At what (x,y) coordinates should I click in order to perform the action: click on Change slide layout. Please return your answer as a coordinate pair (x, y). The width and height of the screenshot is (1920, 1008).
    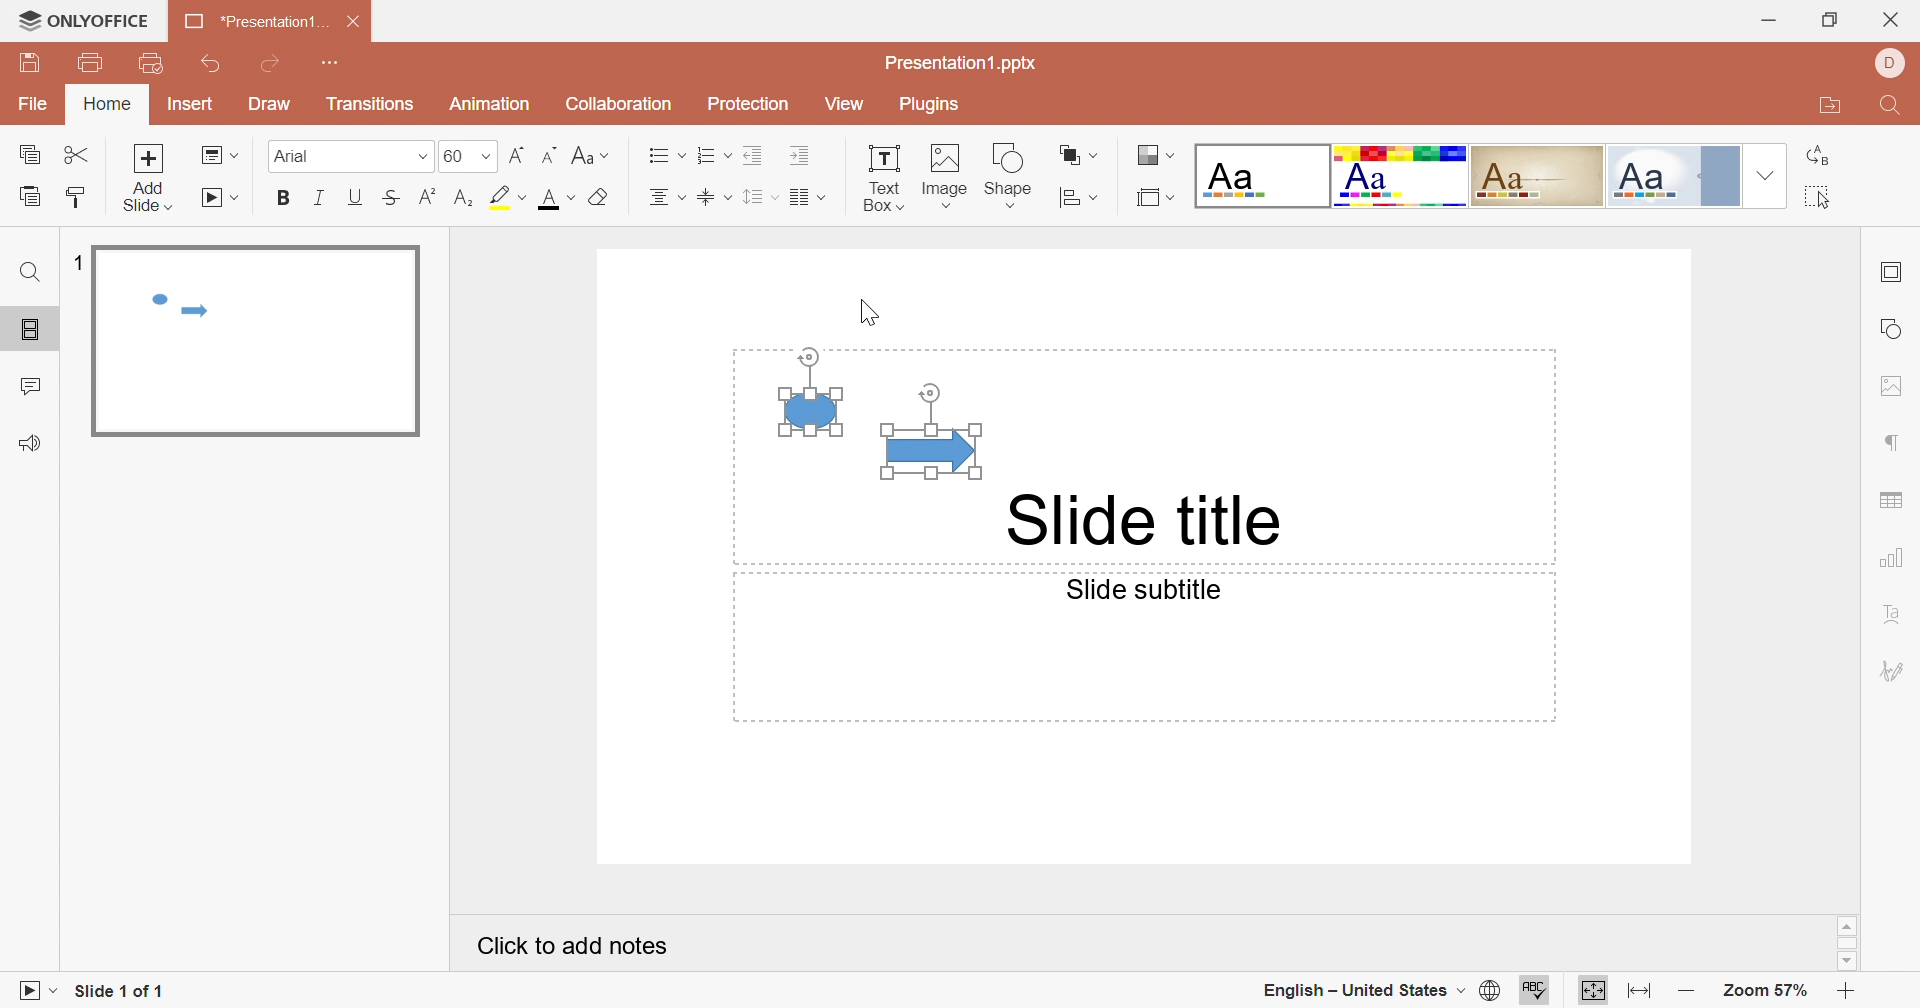
    Looking at the image, I should click on (221, 154).